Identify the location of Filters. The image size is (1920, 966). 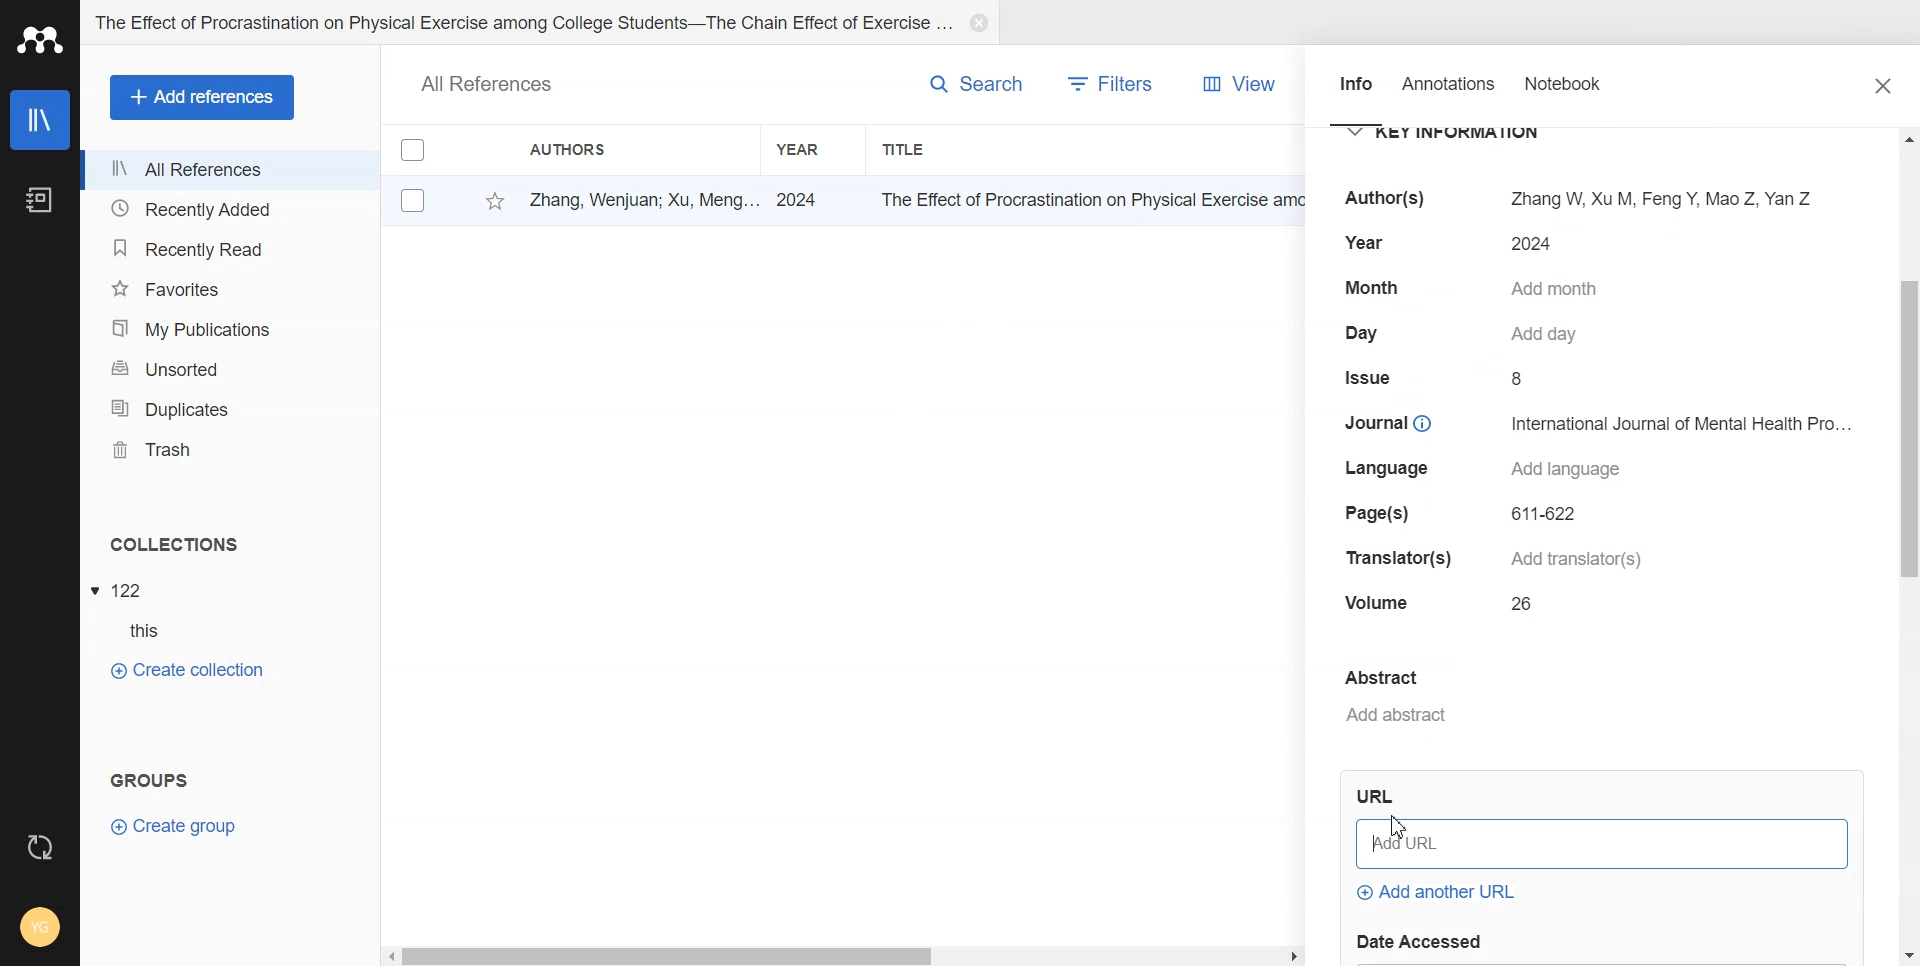
(1116, 83).